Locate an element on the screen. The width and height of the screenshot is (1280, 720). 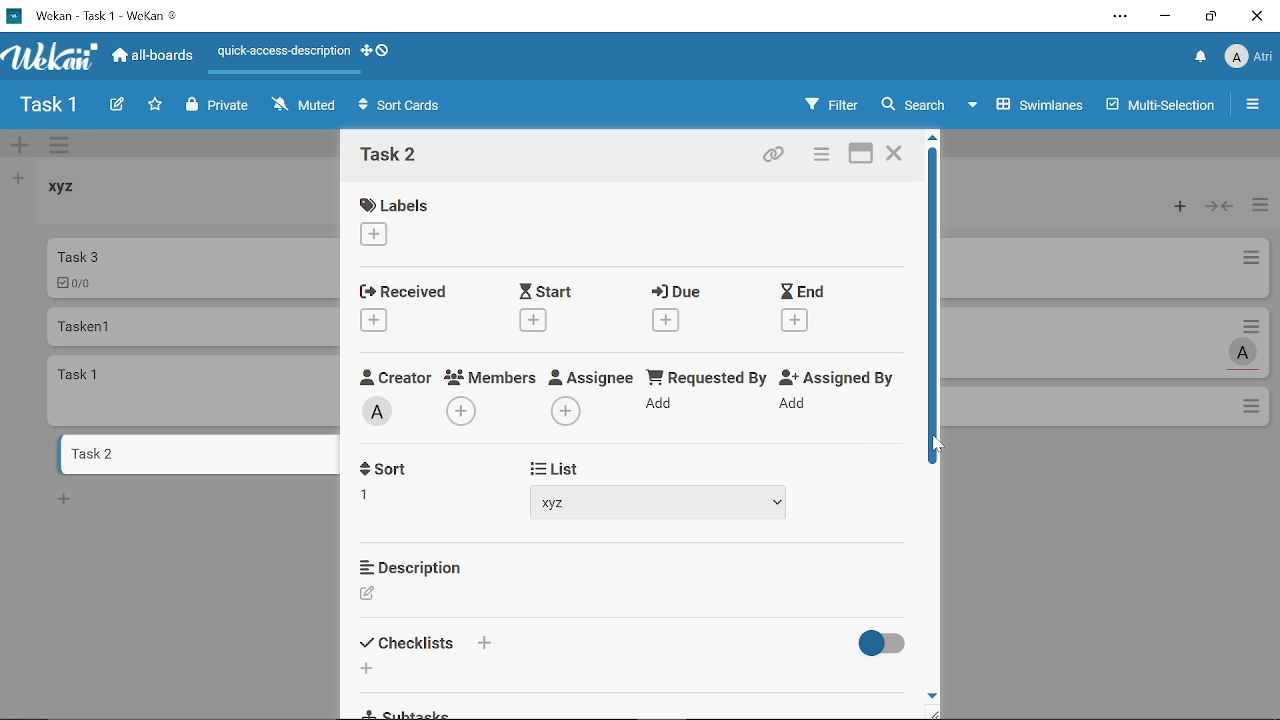
Start is located at coordinates (538, 290).